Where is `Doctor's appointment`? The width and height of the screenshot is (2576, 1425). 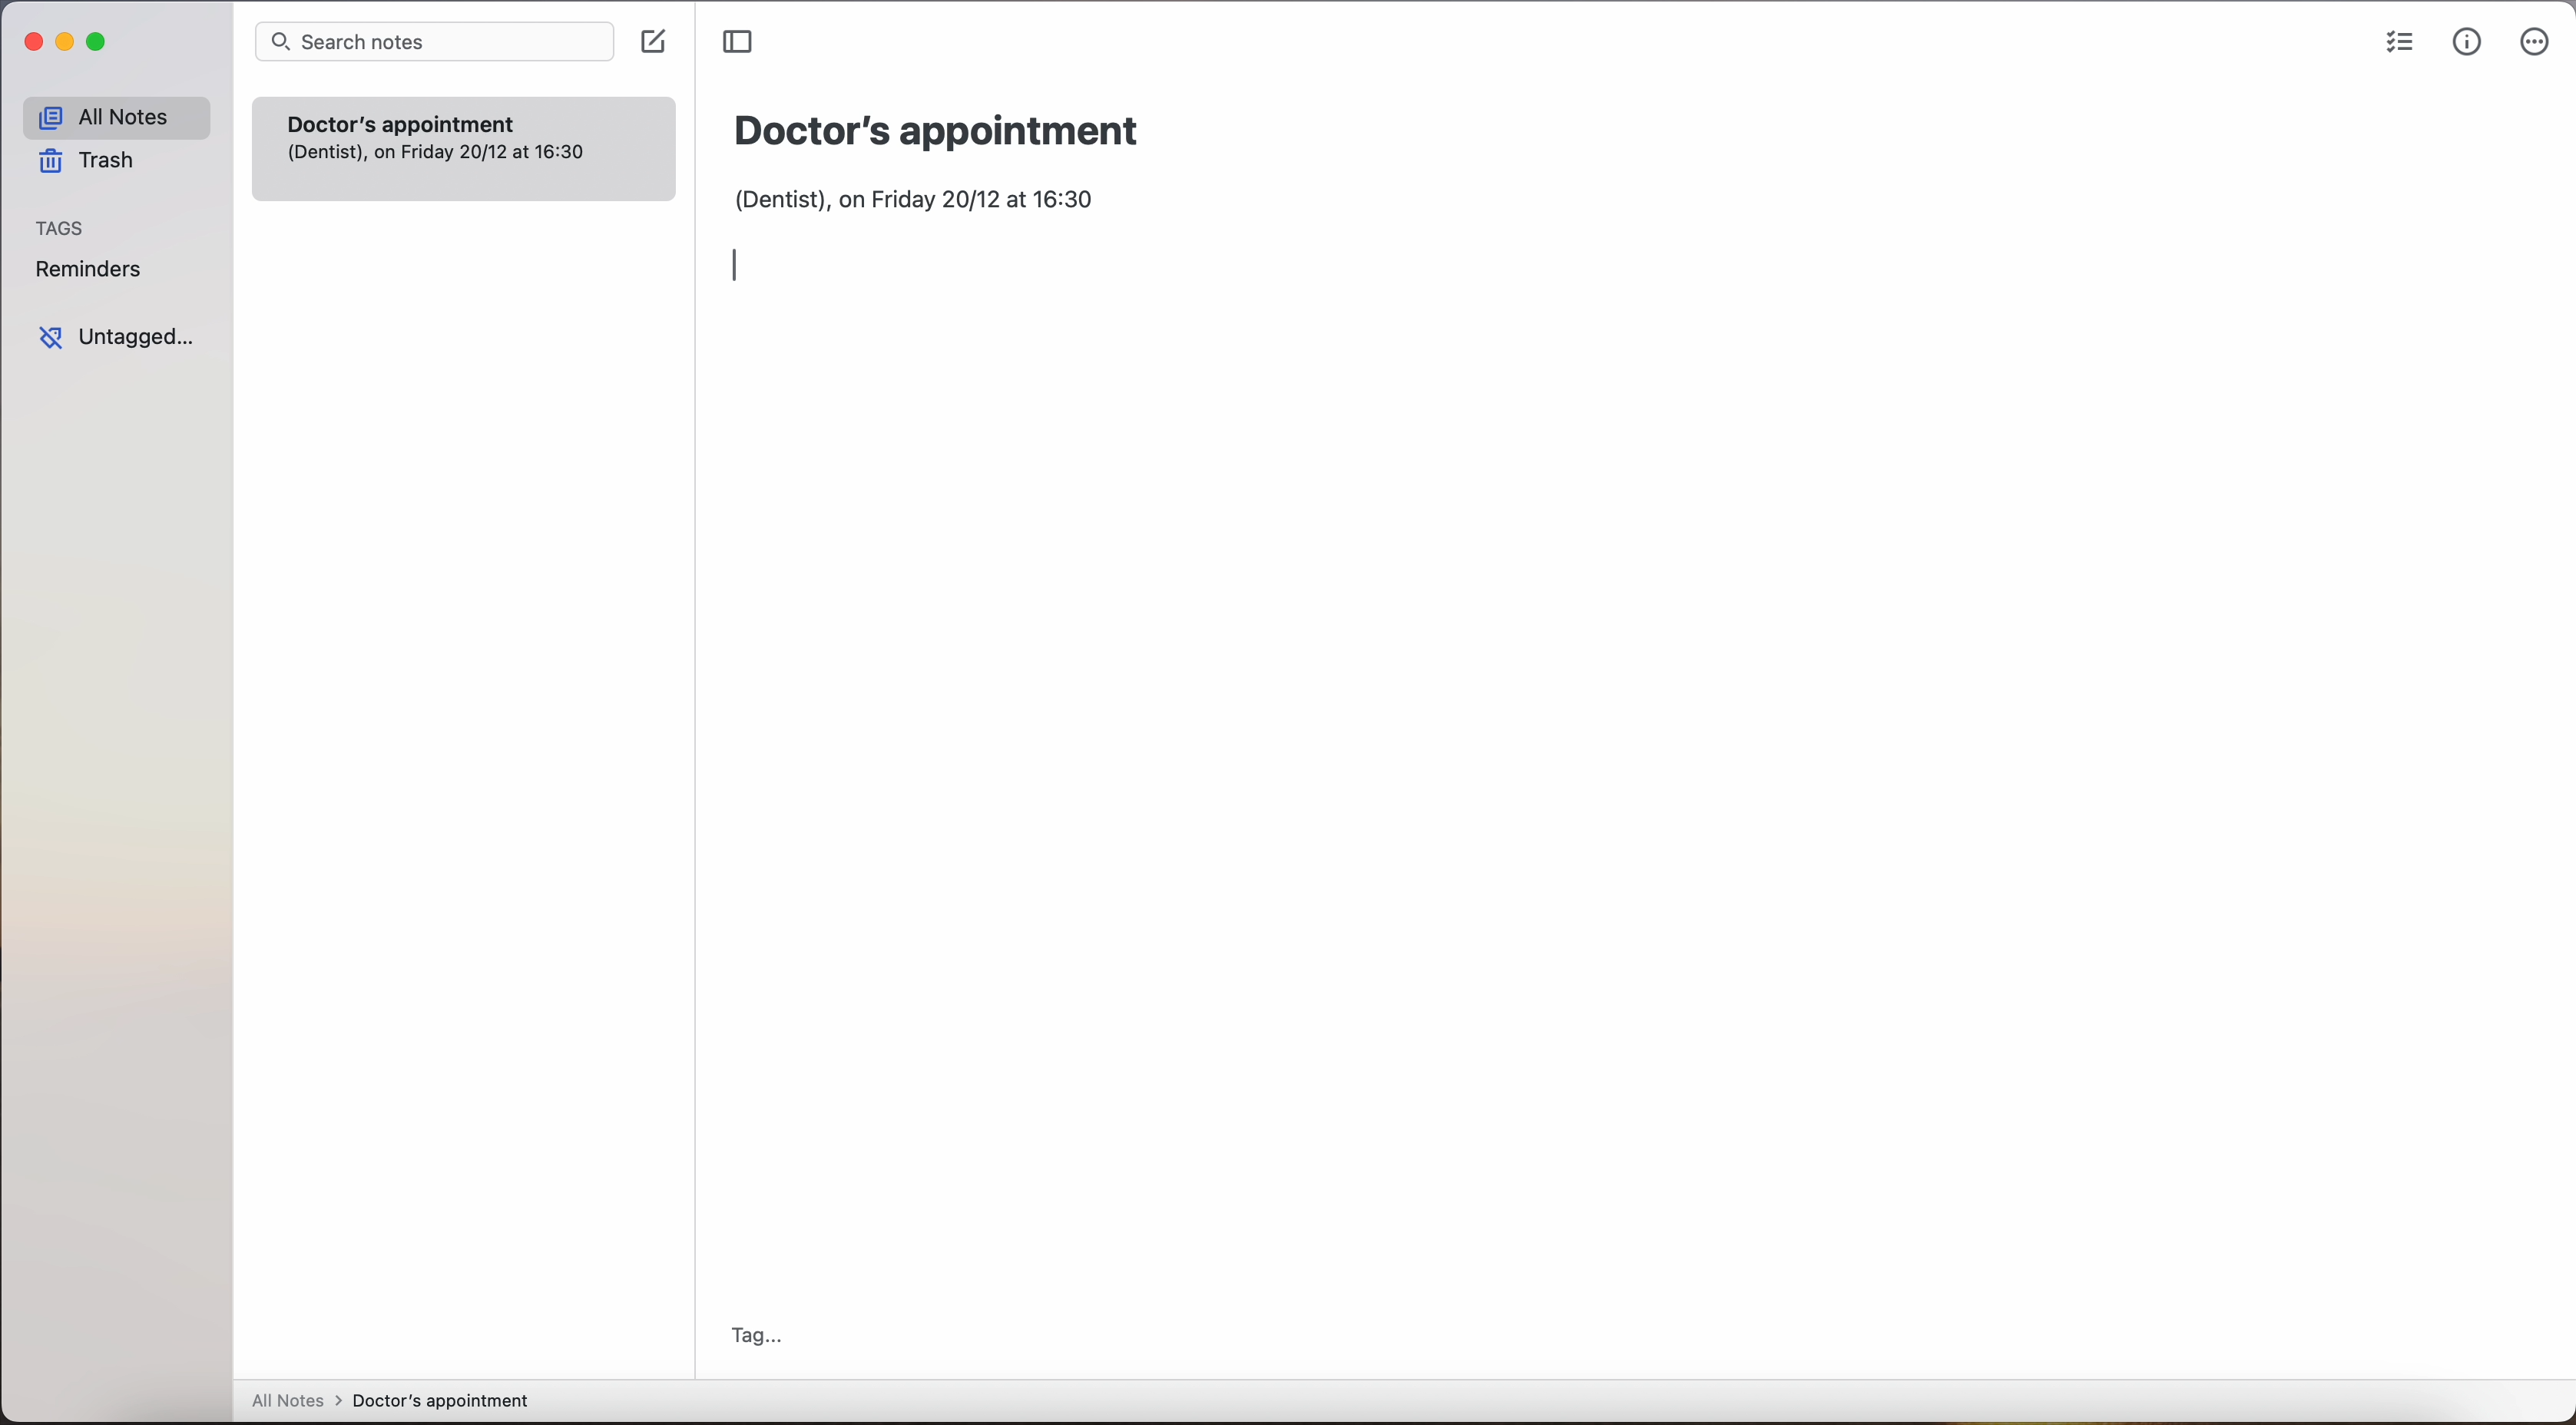
Doctor's appointment is located at coordinates (938, 131).